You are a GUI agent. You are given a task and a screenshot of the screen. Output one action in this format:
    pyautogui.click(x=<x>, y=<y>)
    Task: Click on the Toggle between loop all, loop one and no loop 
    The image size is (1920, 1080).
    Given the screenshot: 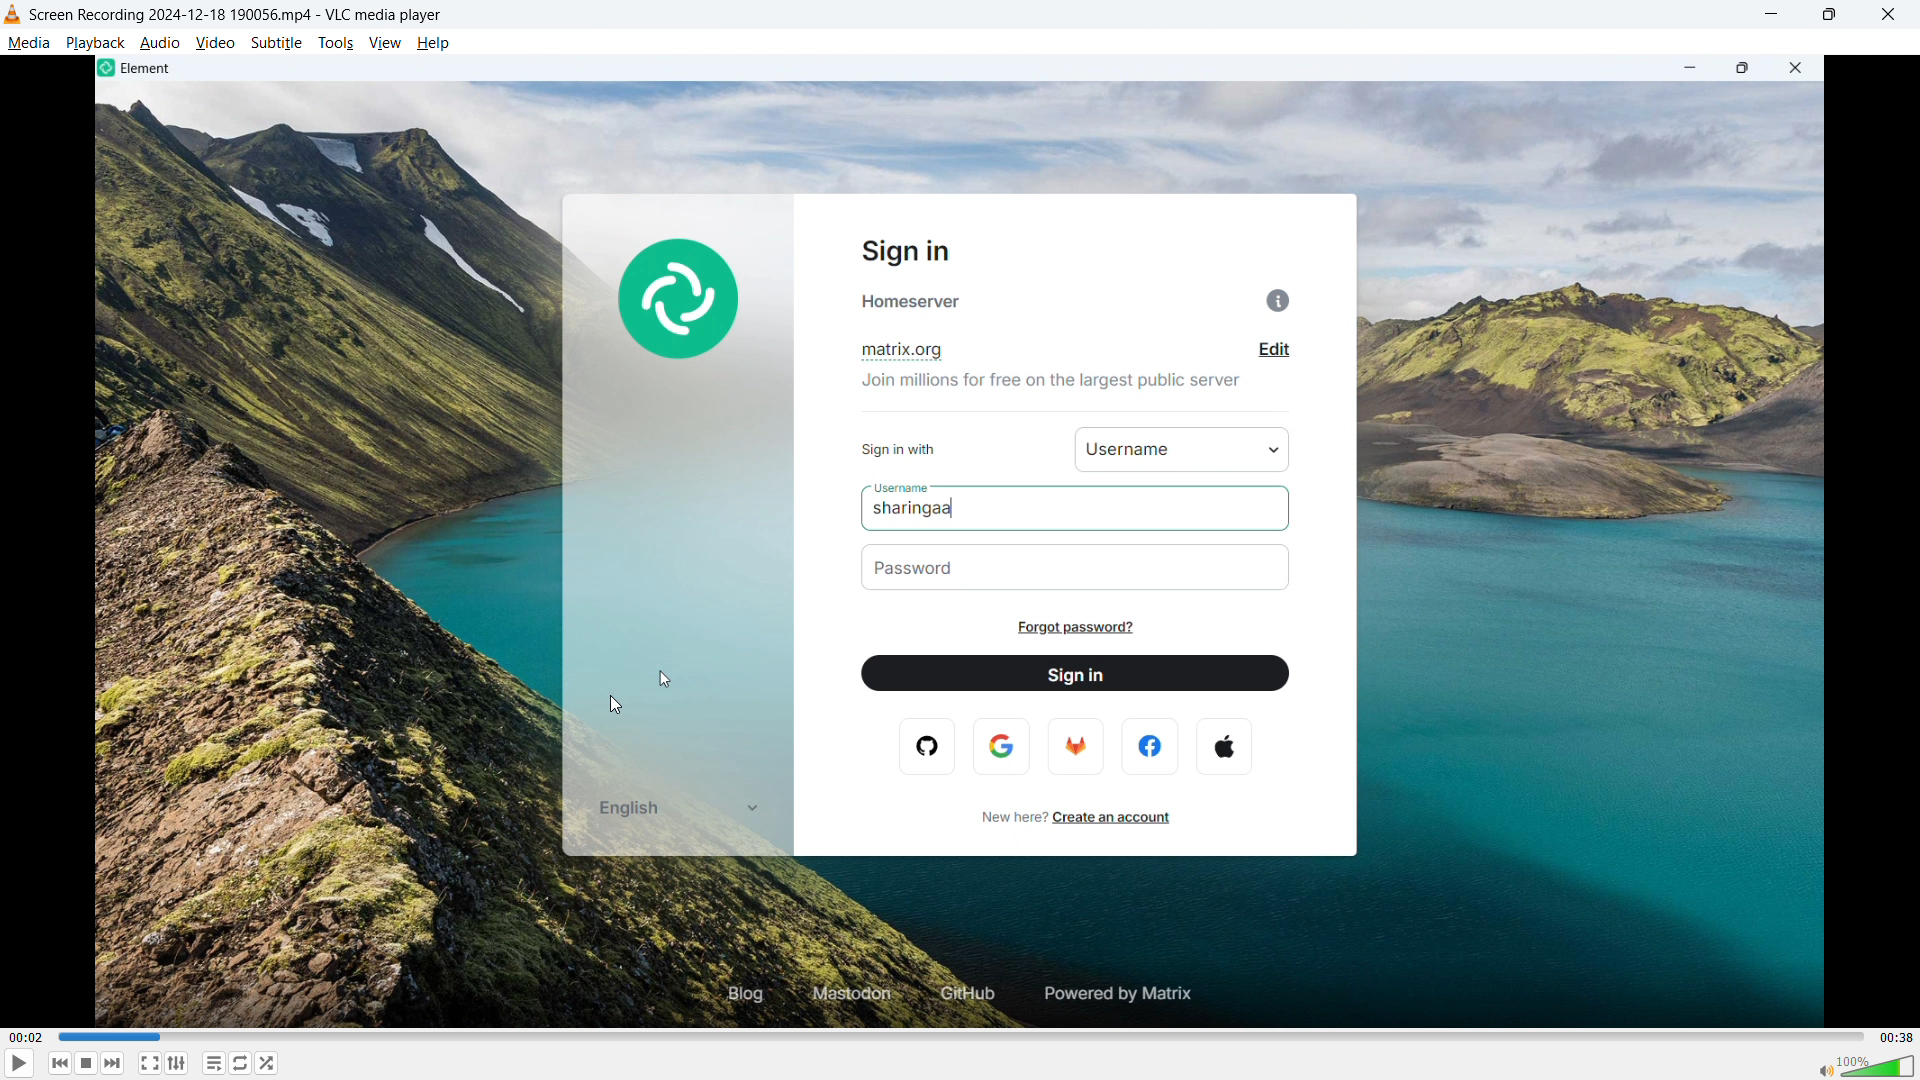 What is the action you would take?
    pyautogui.click(x=242, y=1063)
    